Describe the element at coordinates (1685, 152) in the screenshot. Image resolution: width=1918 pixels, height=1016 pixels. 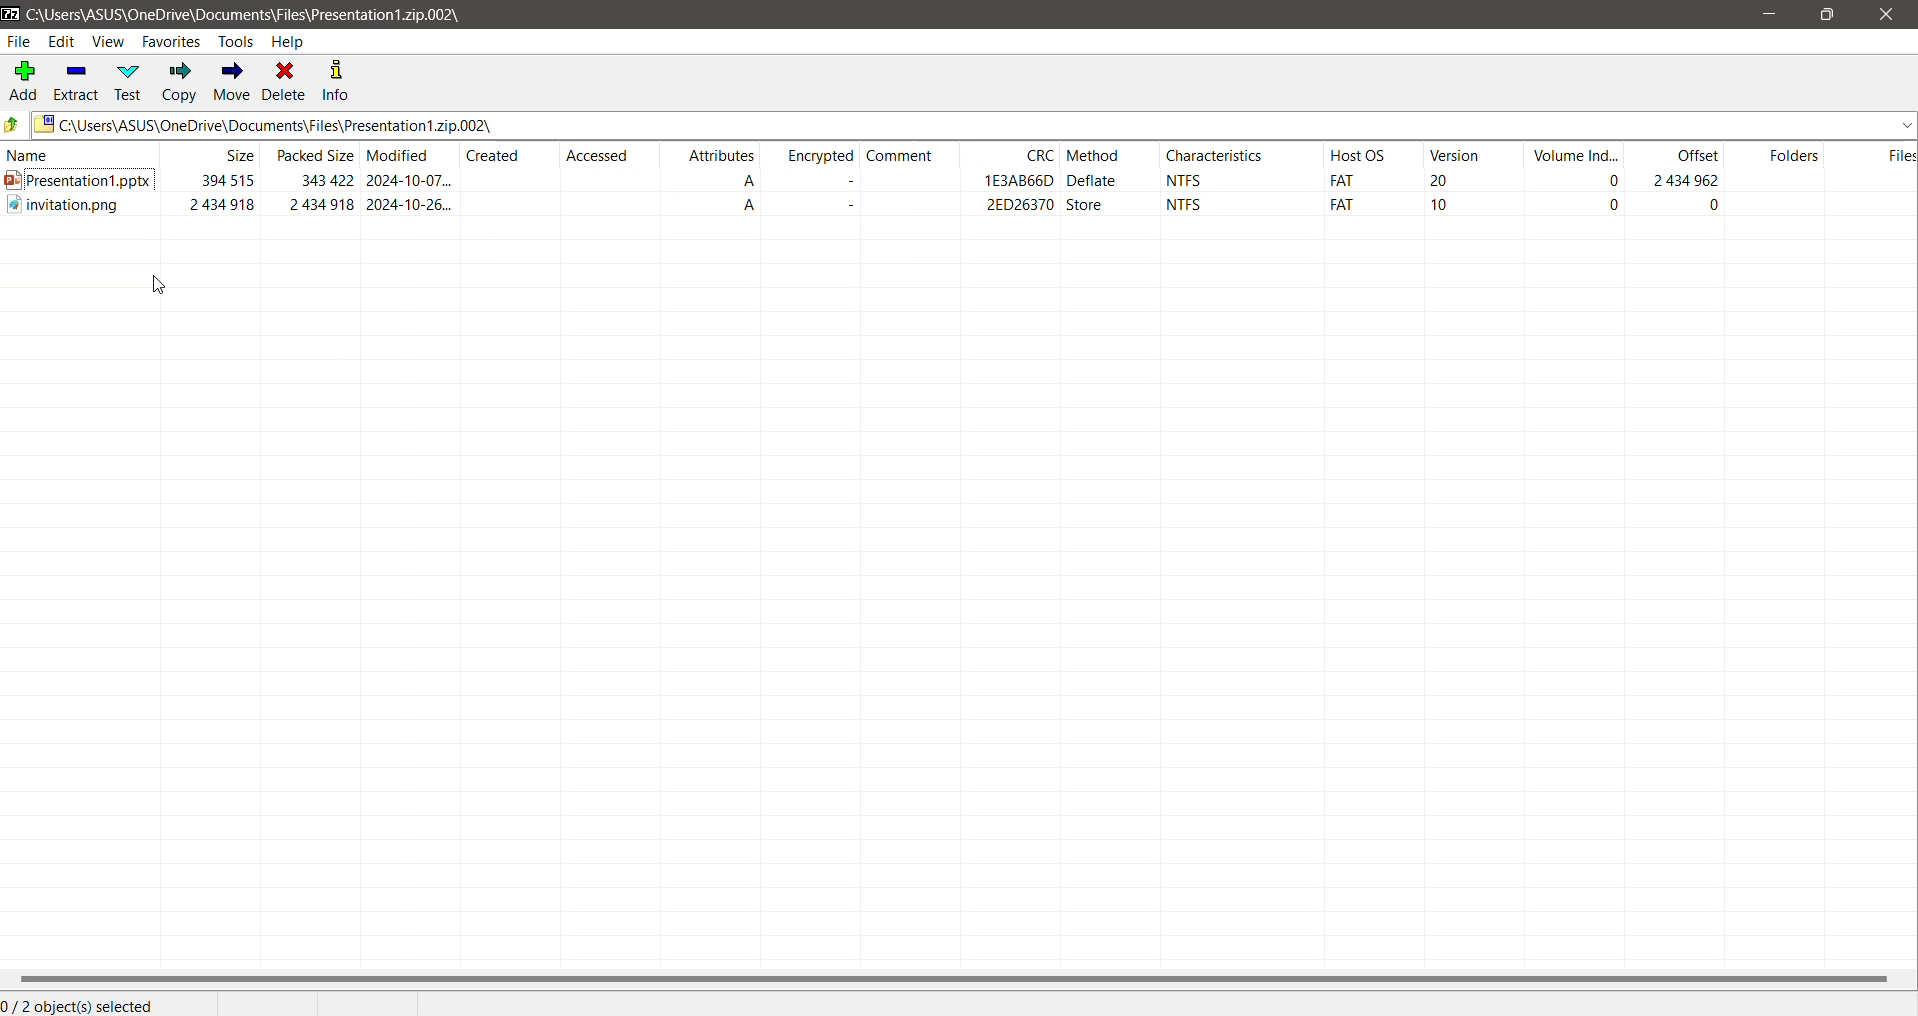
I see `Offset` at that location.